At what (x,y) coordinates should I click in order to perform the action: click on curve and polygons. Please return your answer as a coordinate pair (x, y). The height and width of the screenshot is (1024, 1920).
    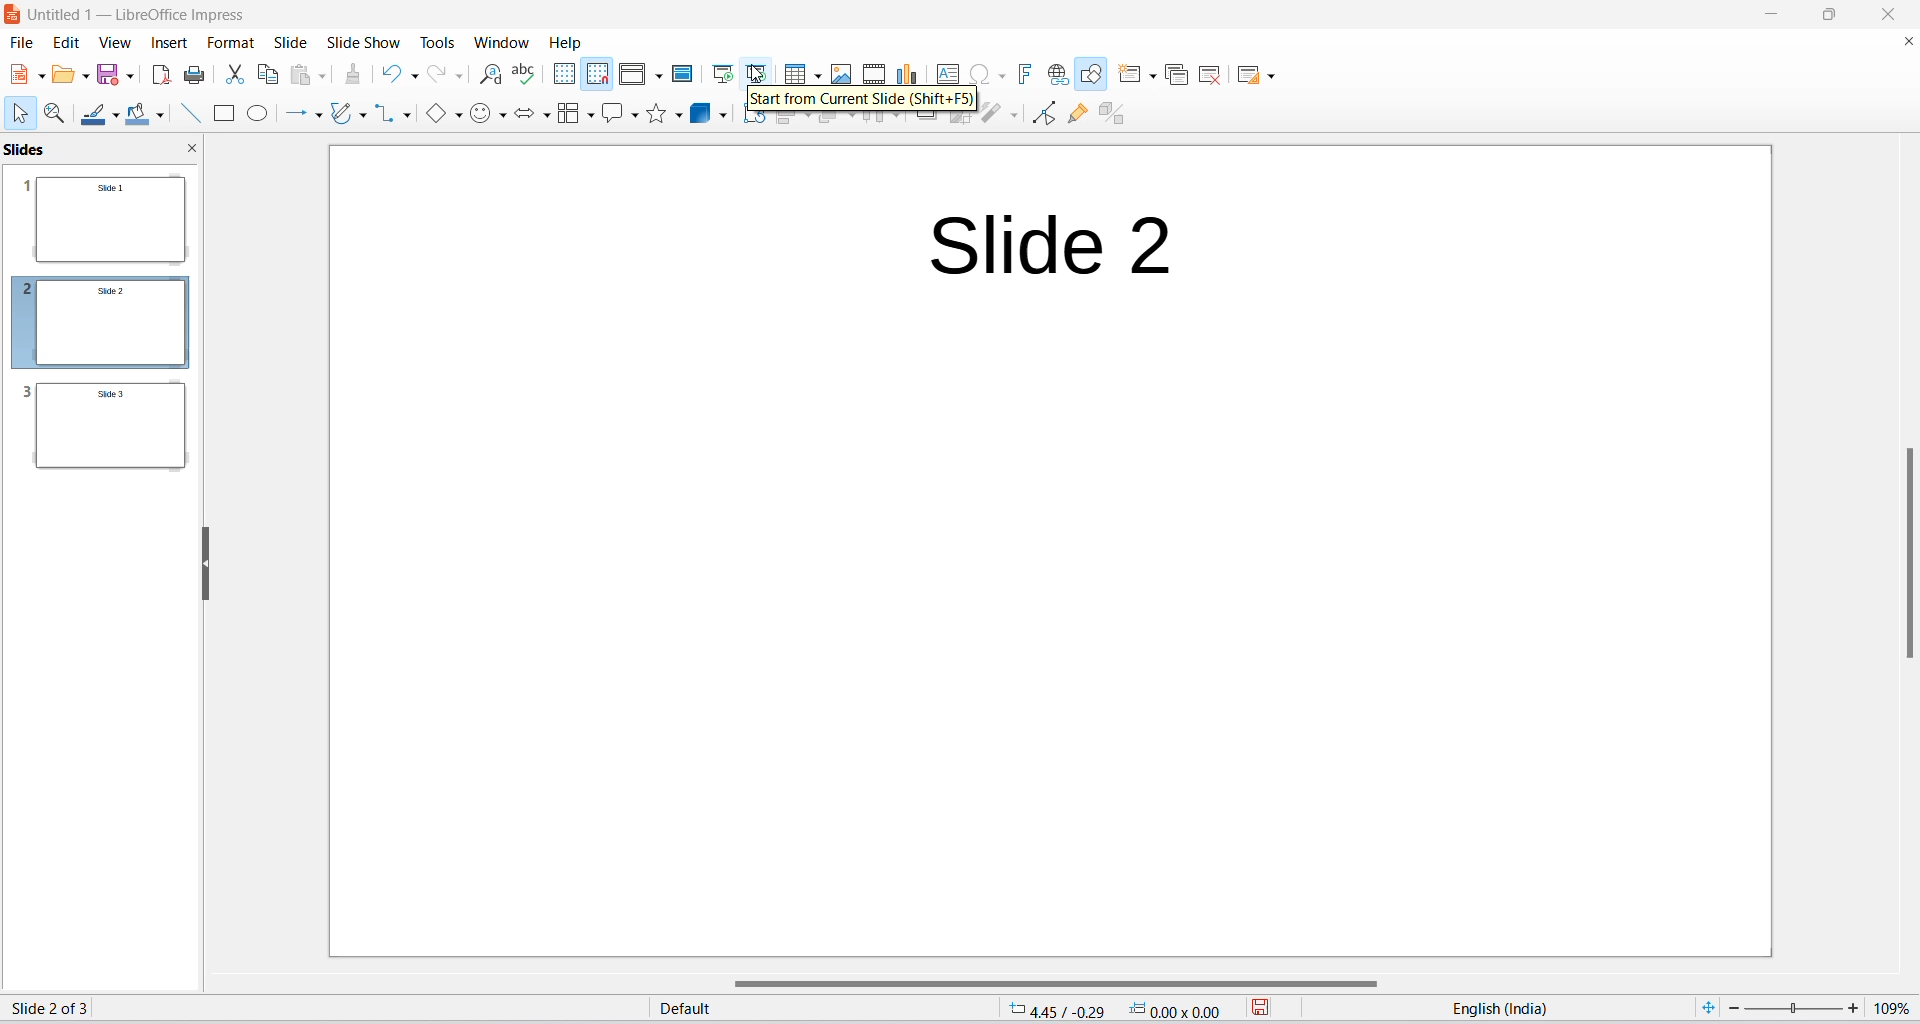
    Looking at the image, I should click on (363, 113).